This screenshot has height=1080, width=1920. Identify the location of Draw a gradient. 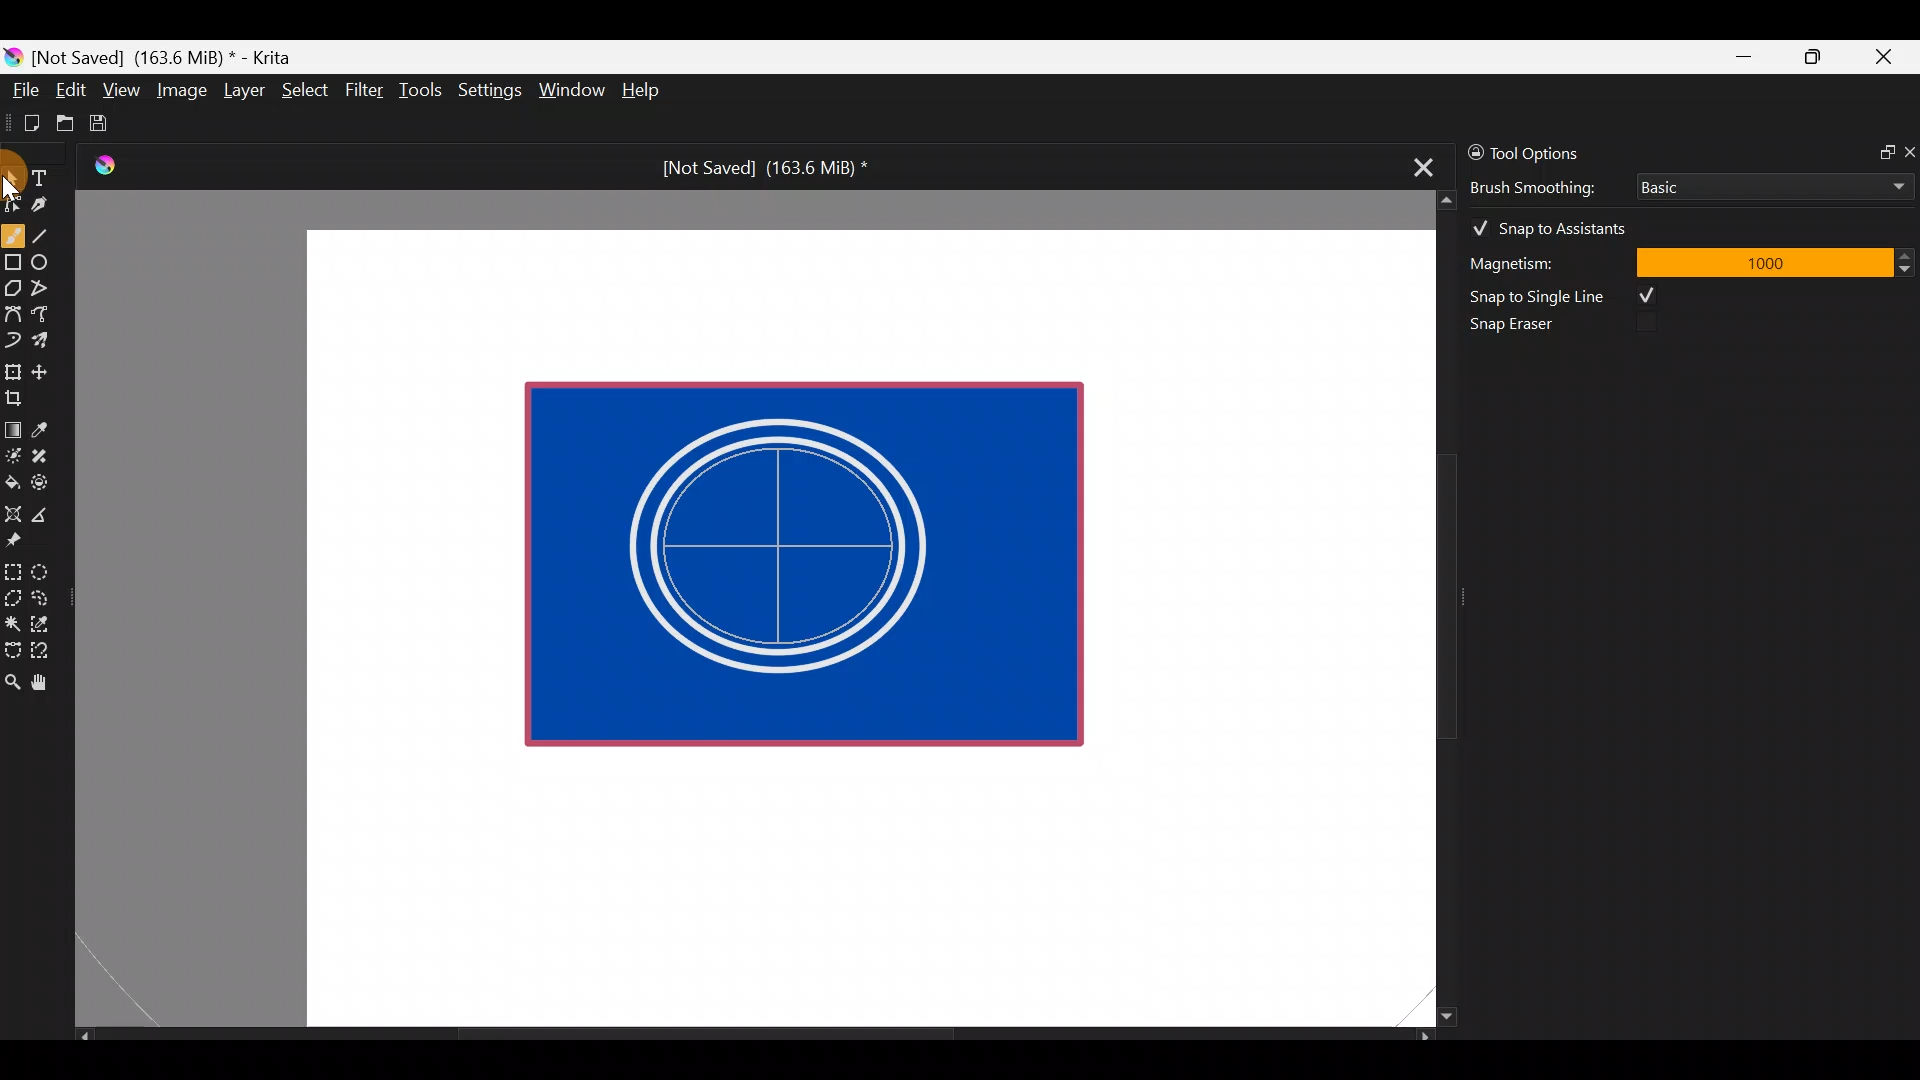
(12, 424).